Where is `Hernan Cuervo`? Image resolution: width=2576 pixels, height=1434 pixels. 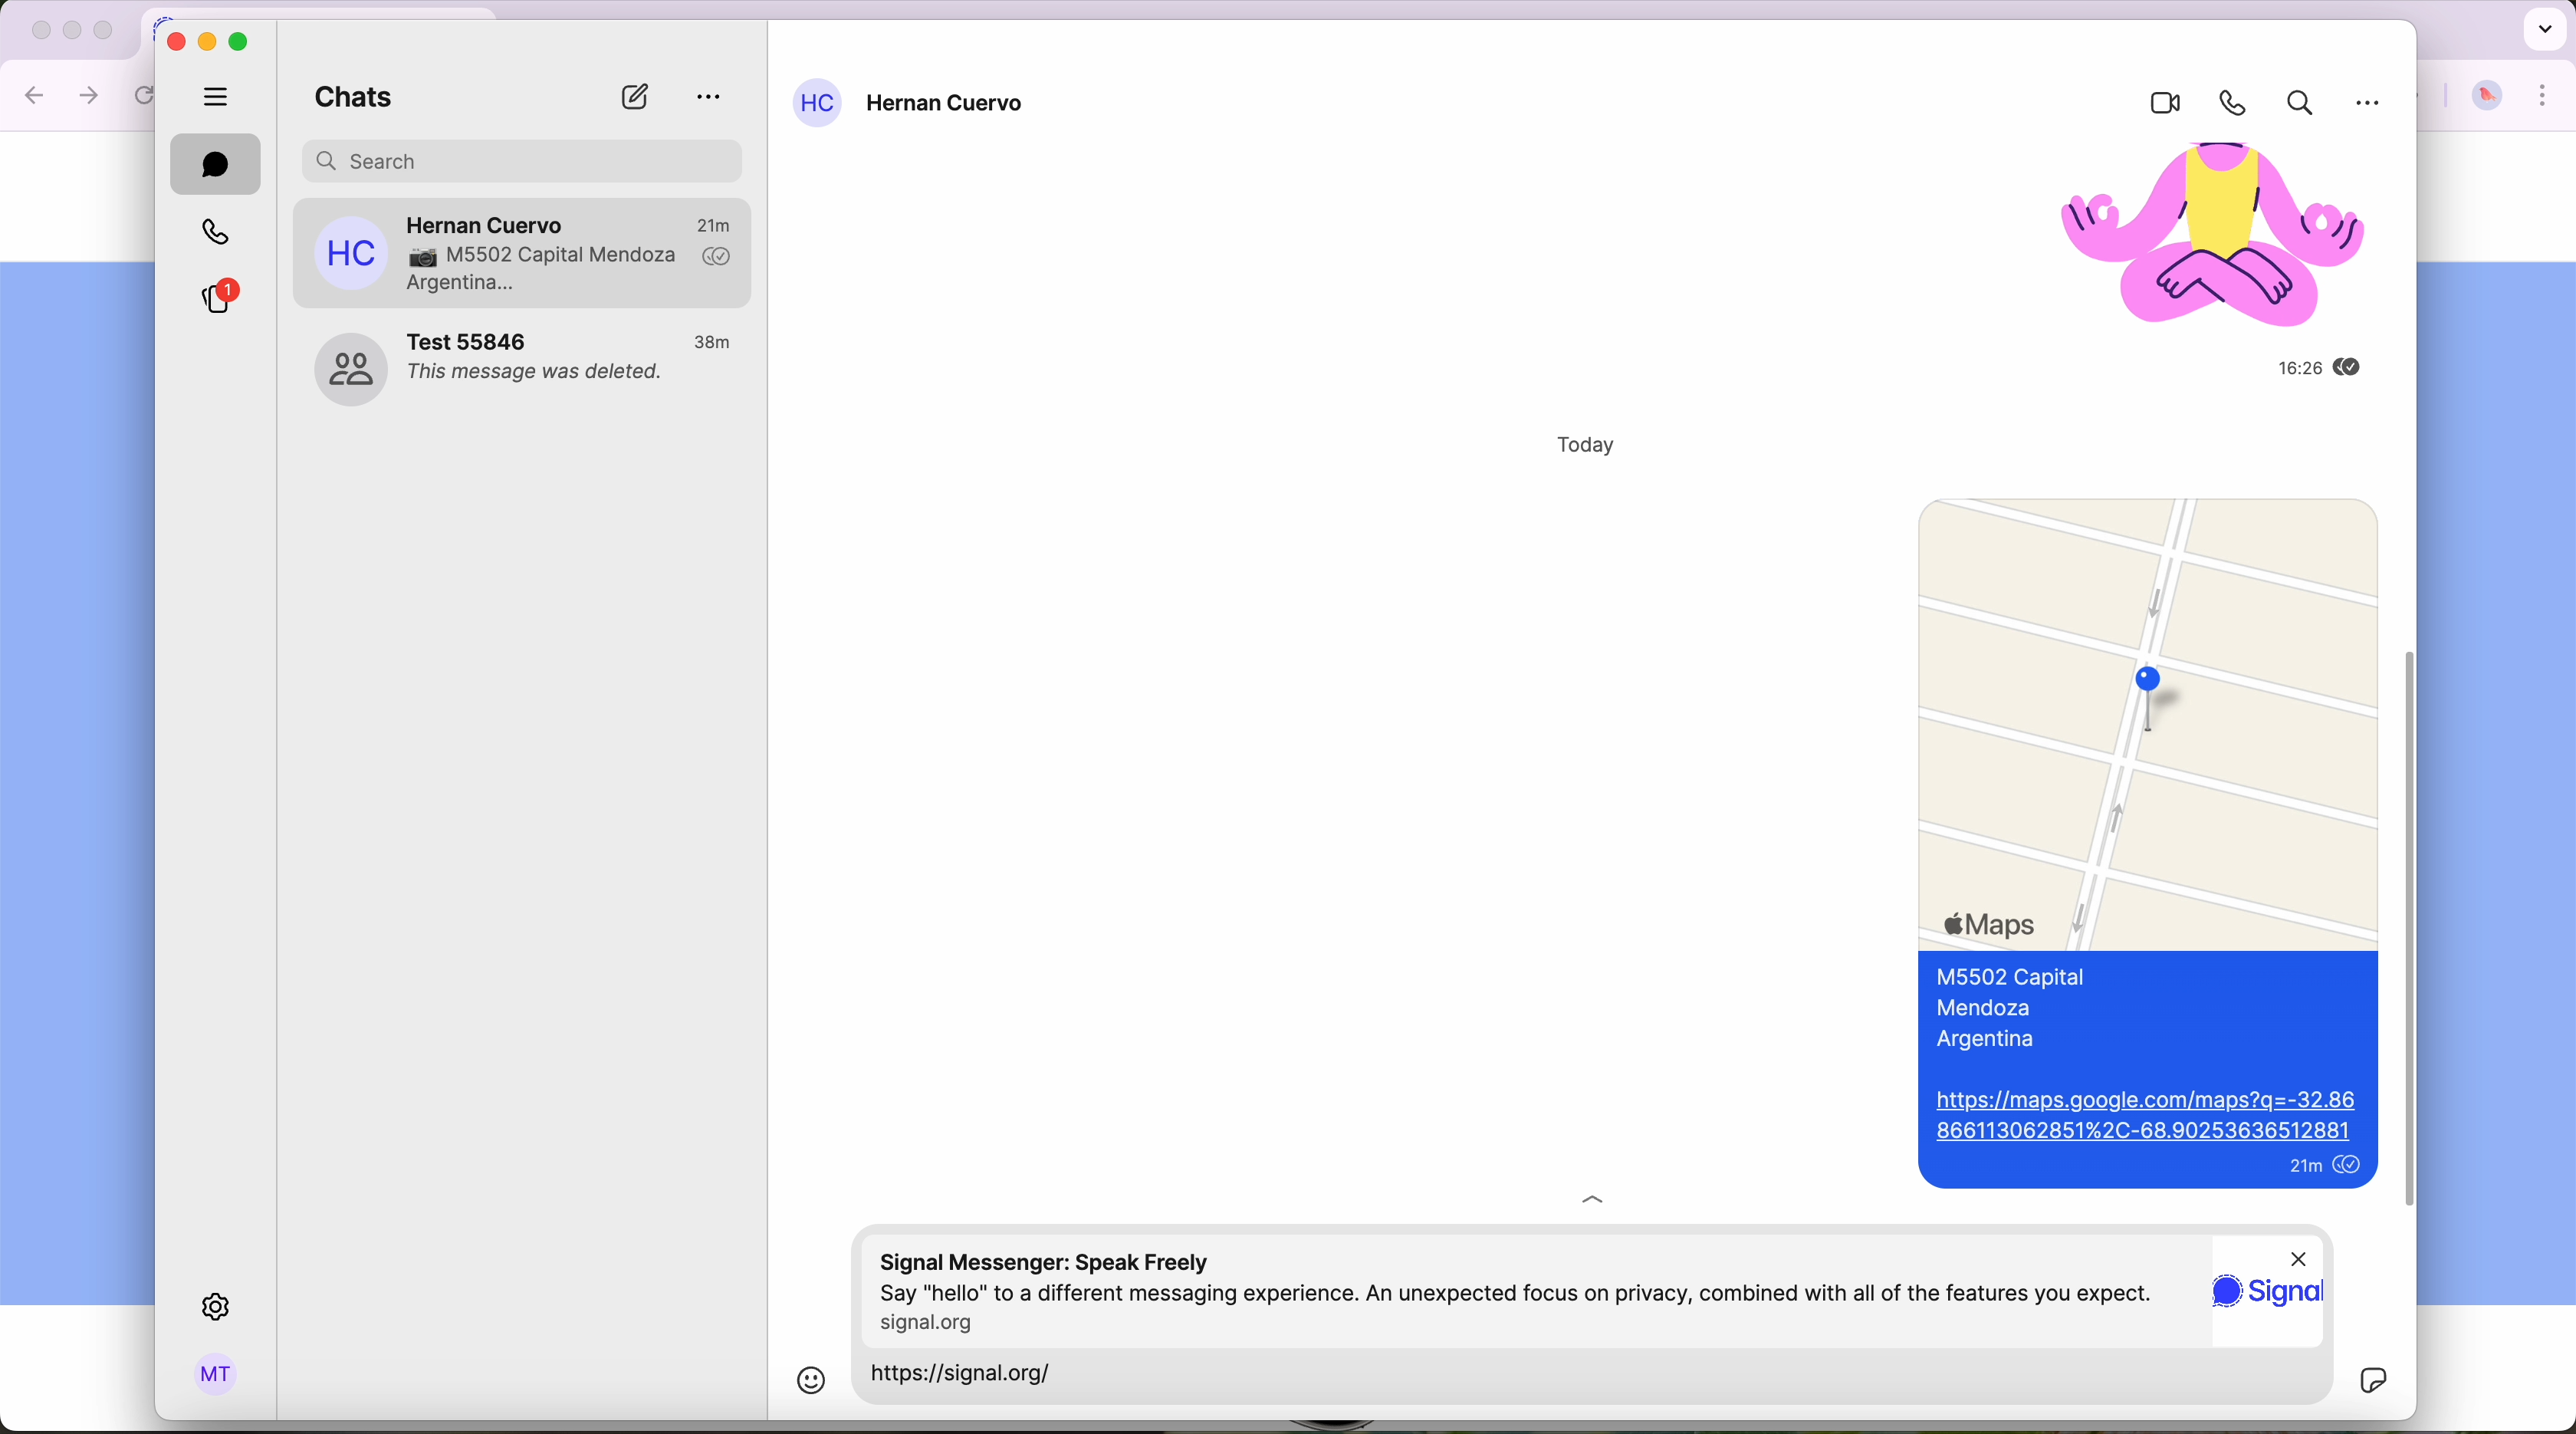 Hernan Cuervo is located at coordinates (949, 106).